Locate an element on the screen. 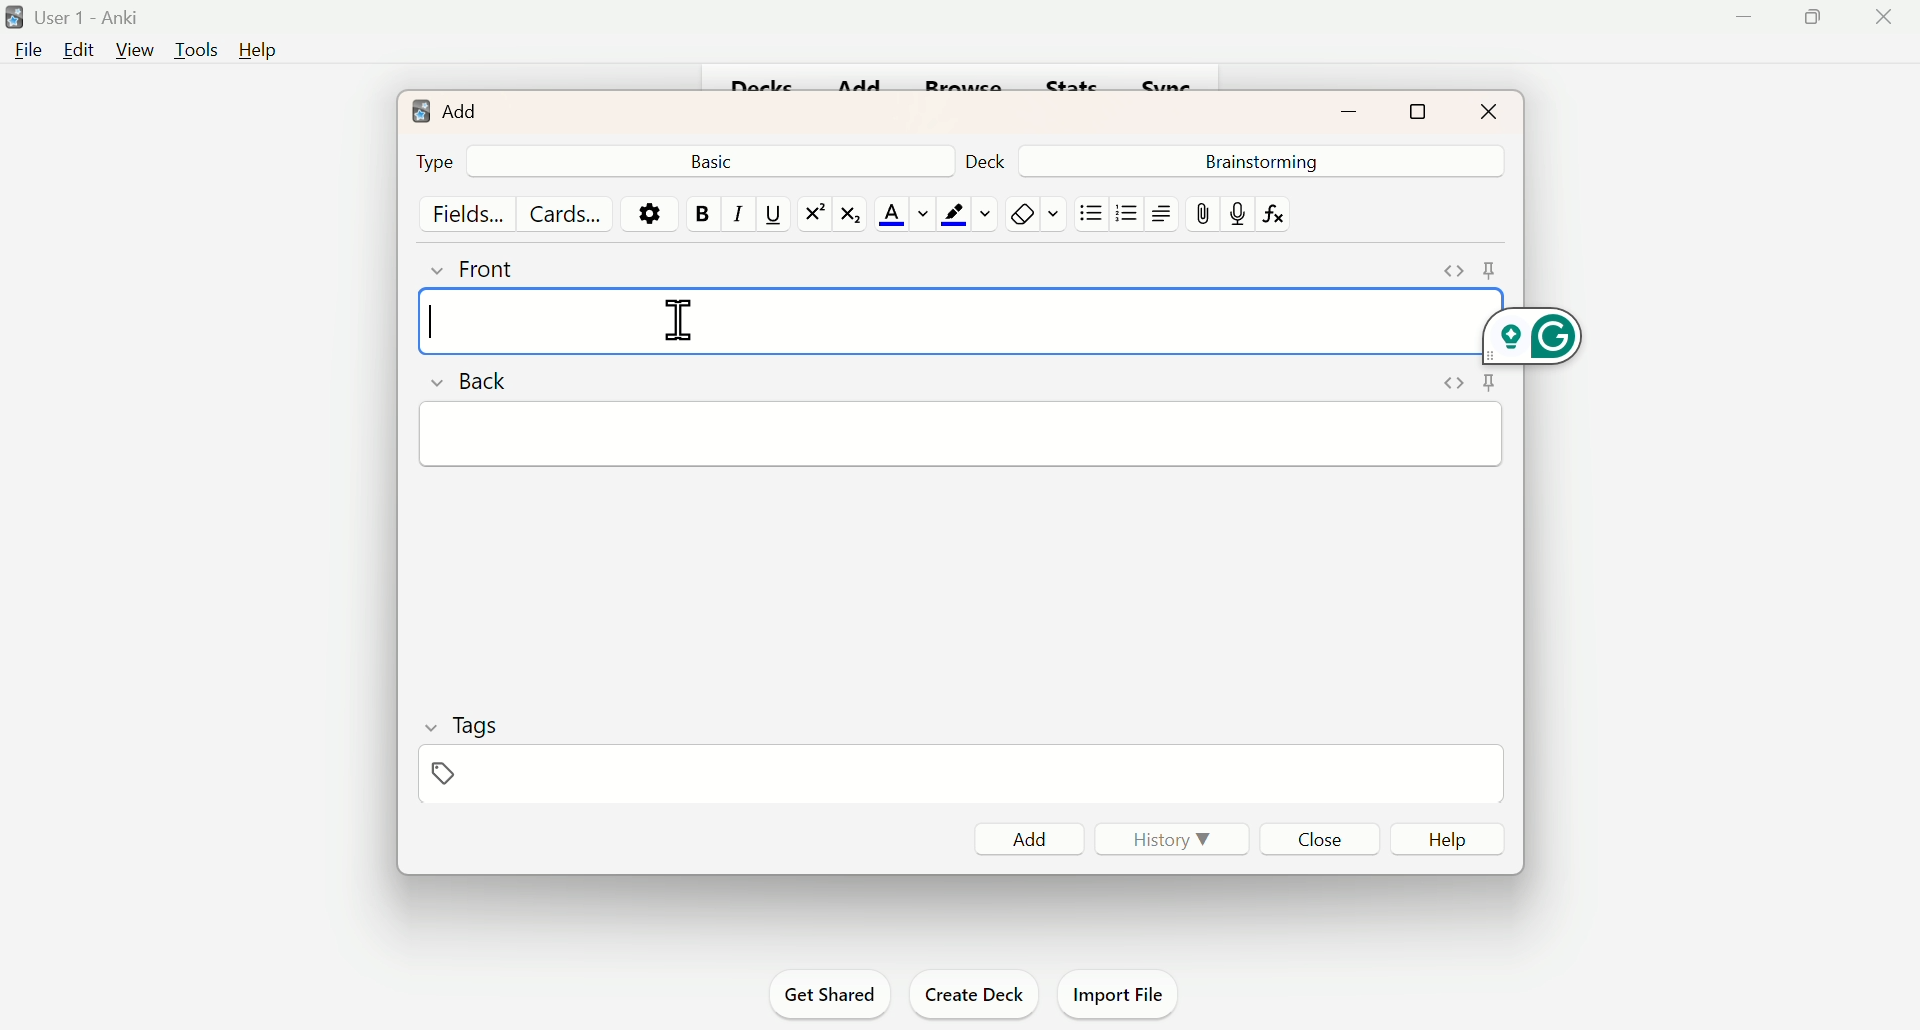 Image resolution: width=1920 pixels, height=1030 pixels.  is located at coordinates (1495, 111).